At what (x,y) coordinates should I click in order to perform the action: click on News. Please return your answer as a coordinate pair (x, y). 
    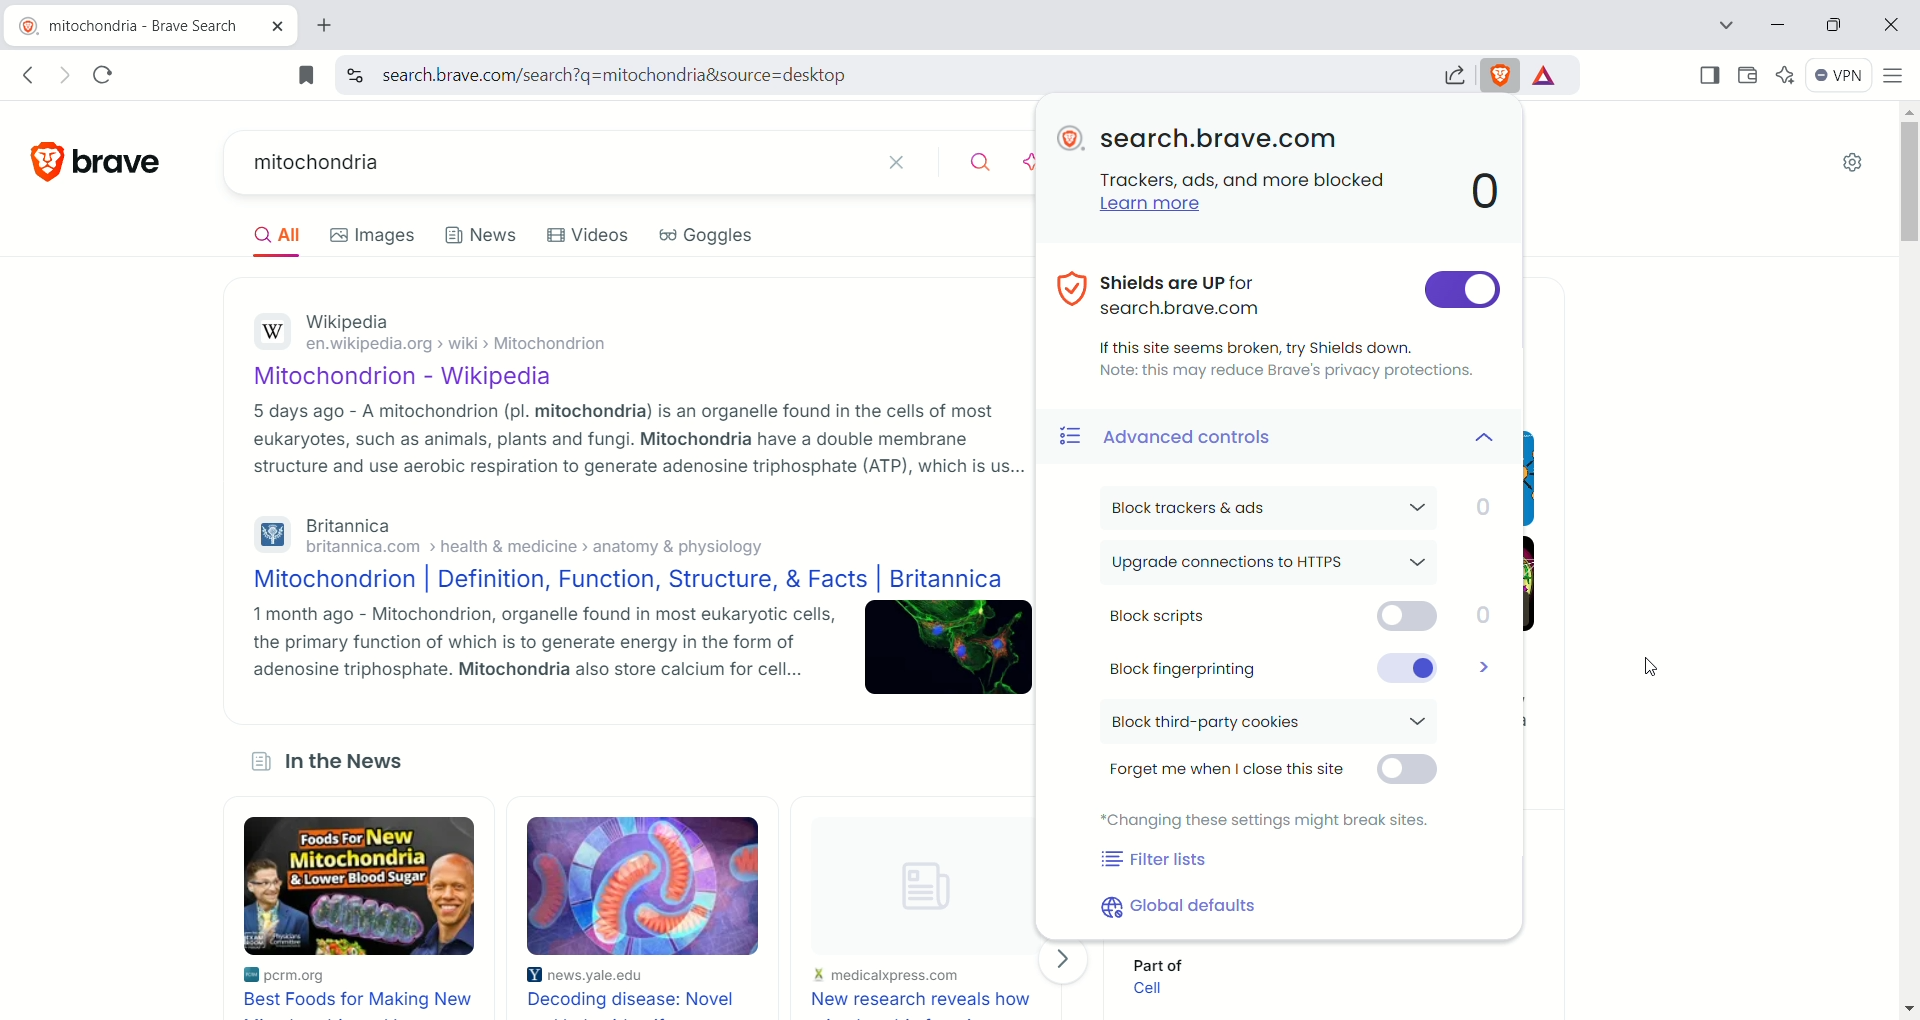
    Looking at the image, I should click on (484, 235).